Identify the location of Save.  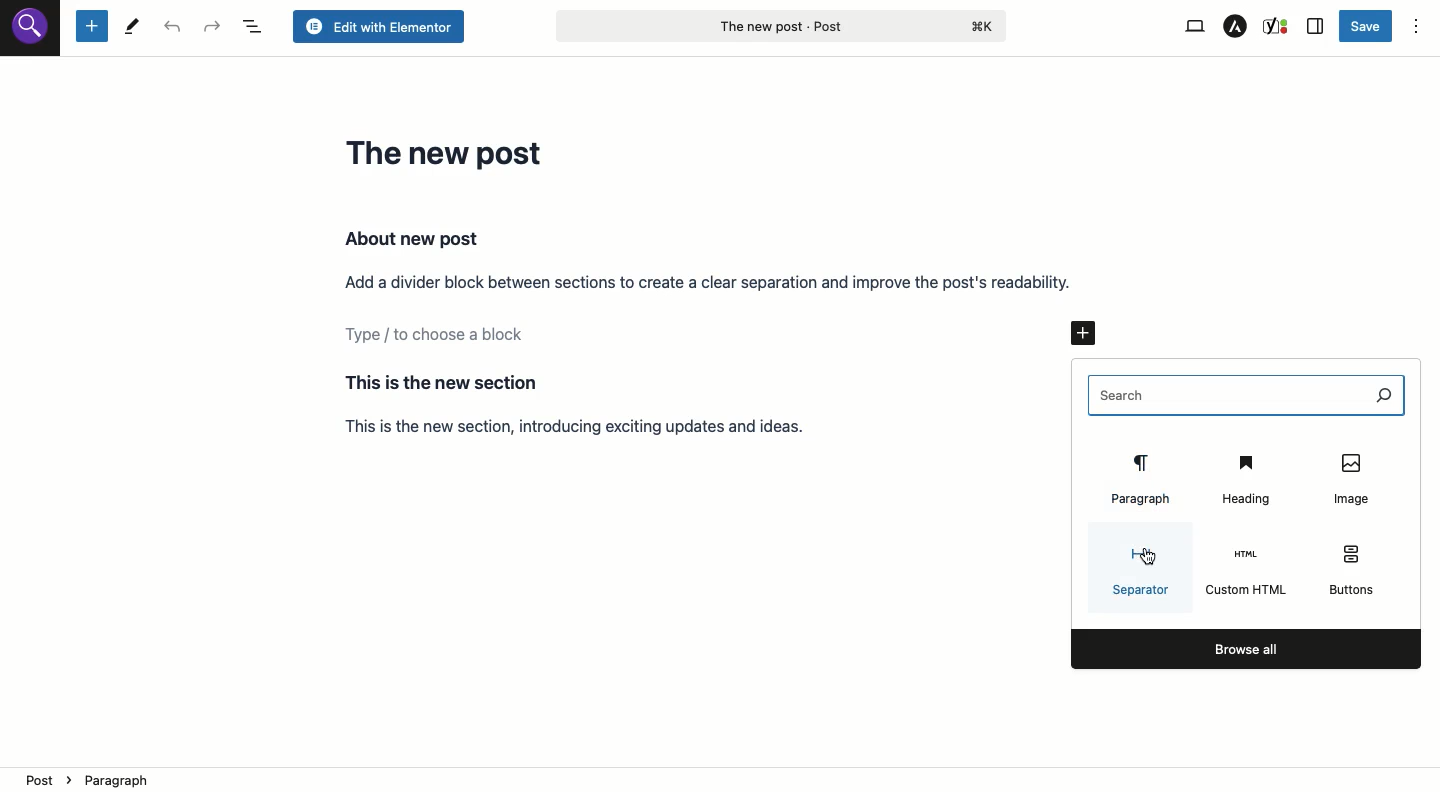
(1367, 25).